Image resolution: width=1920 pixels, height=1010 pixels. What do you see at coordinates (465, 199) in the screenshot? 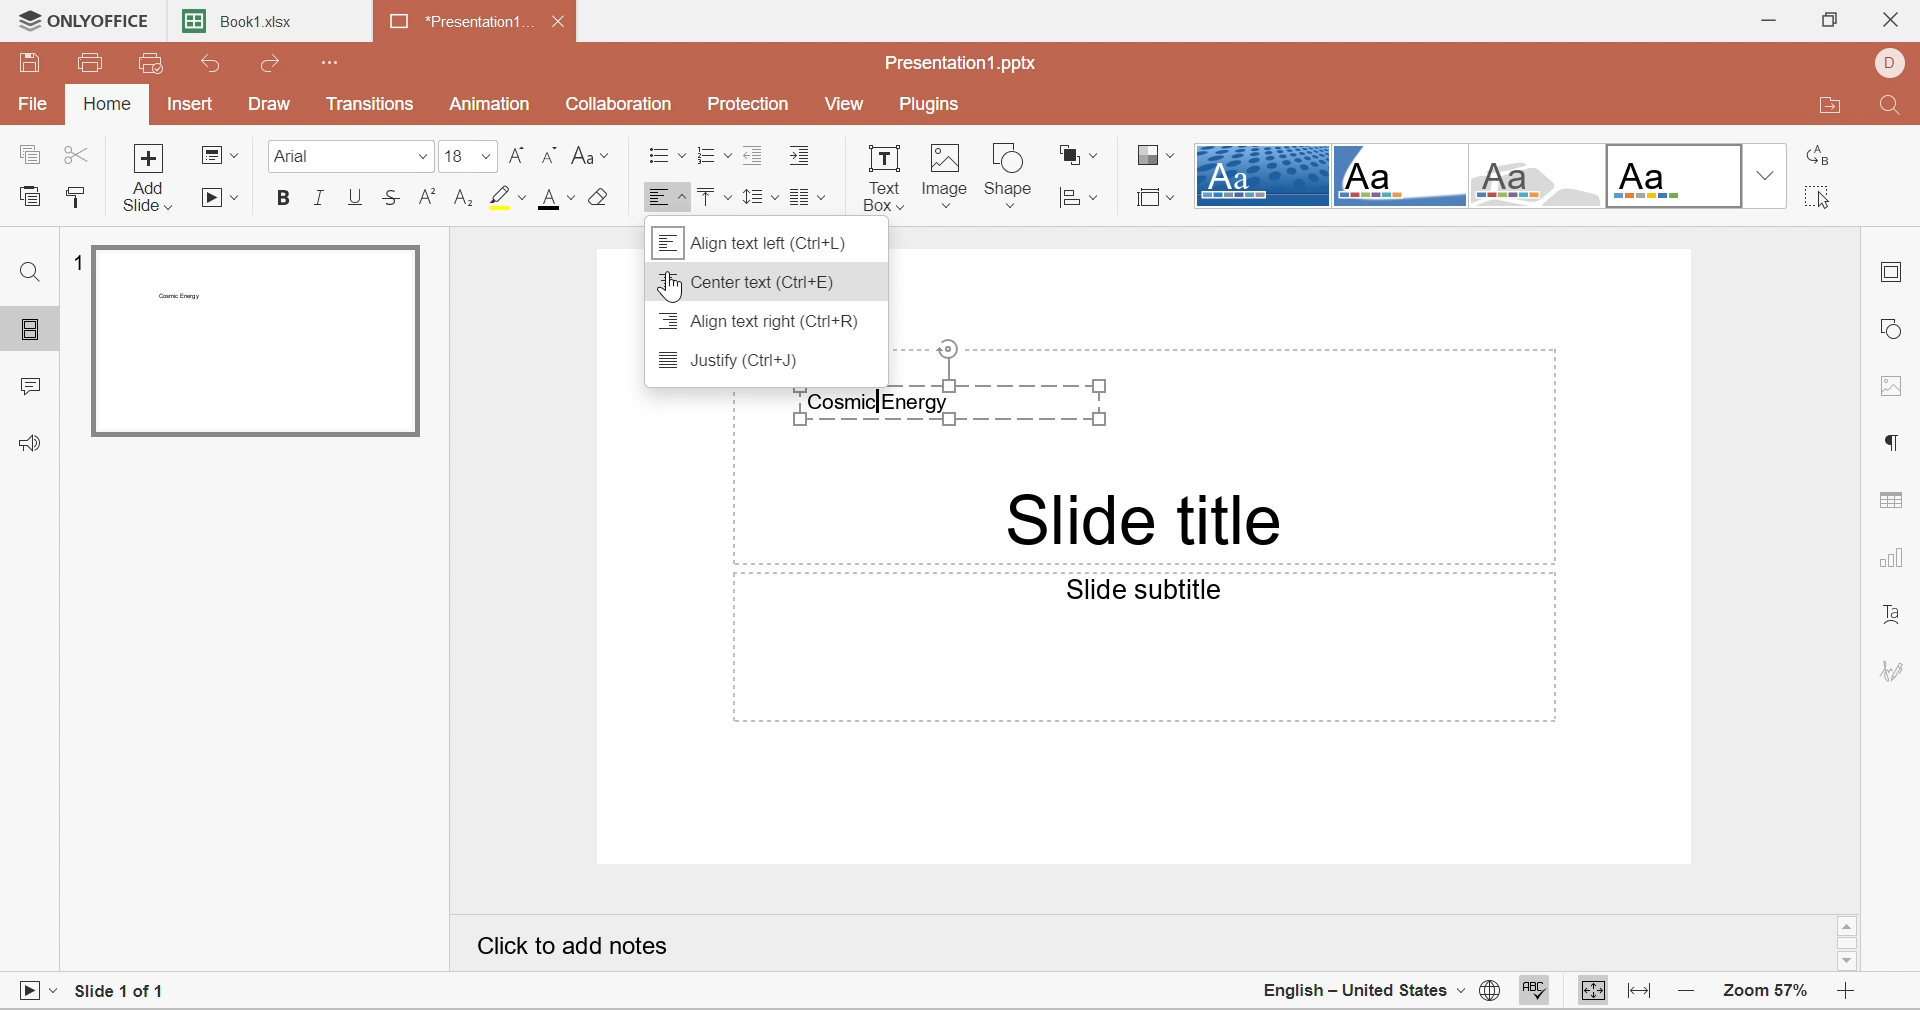
I see `Subscript` at bounding box center [465, 199].